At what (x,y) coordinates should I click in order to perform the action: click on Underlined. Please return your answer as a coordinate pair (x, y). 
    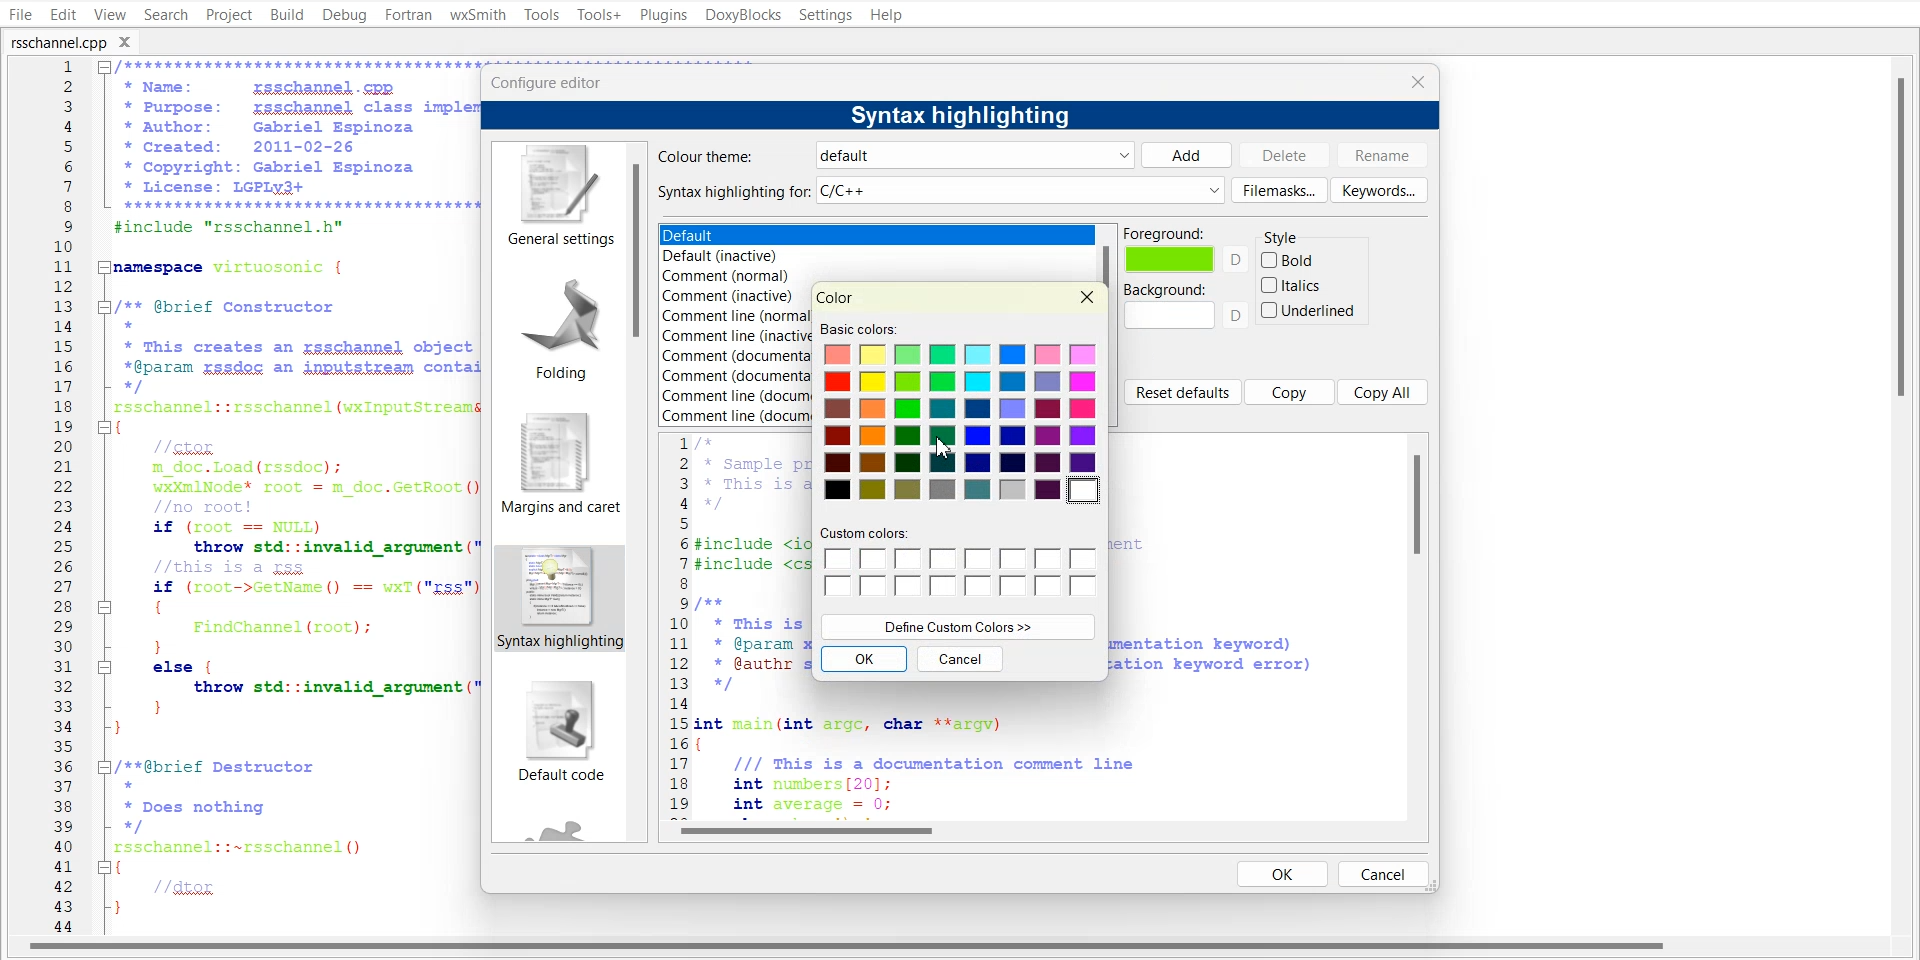
    Looking at the image, I should click on (1309, 310).